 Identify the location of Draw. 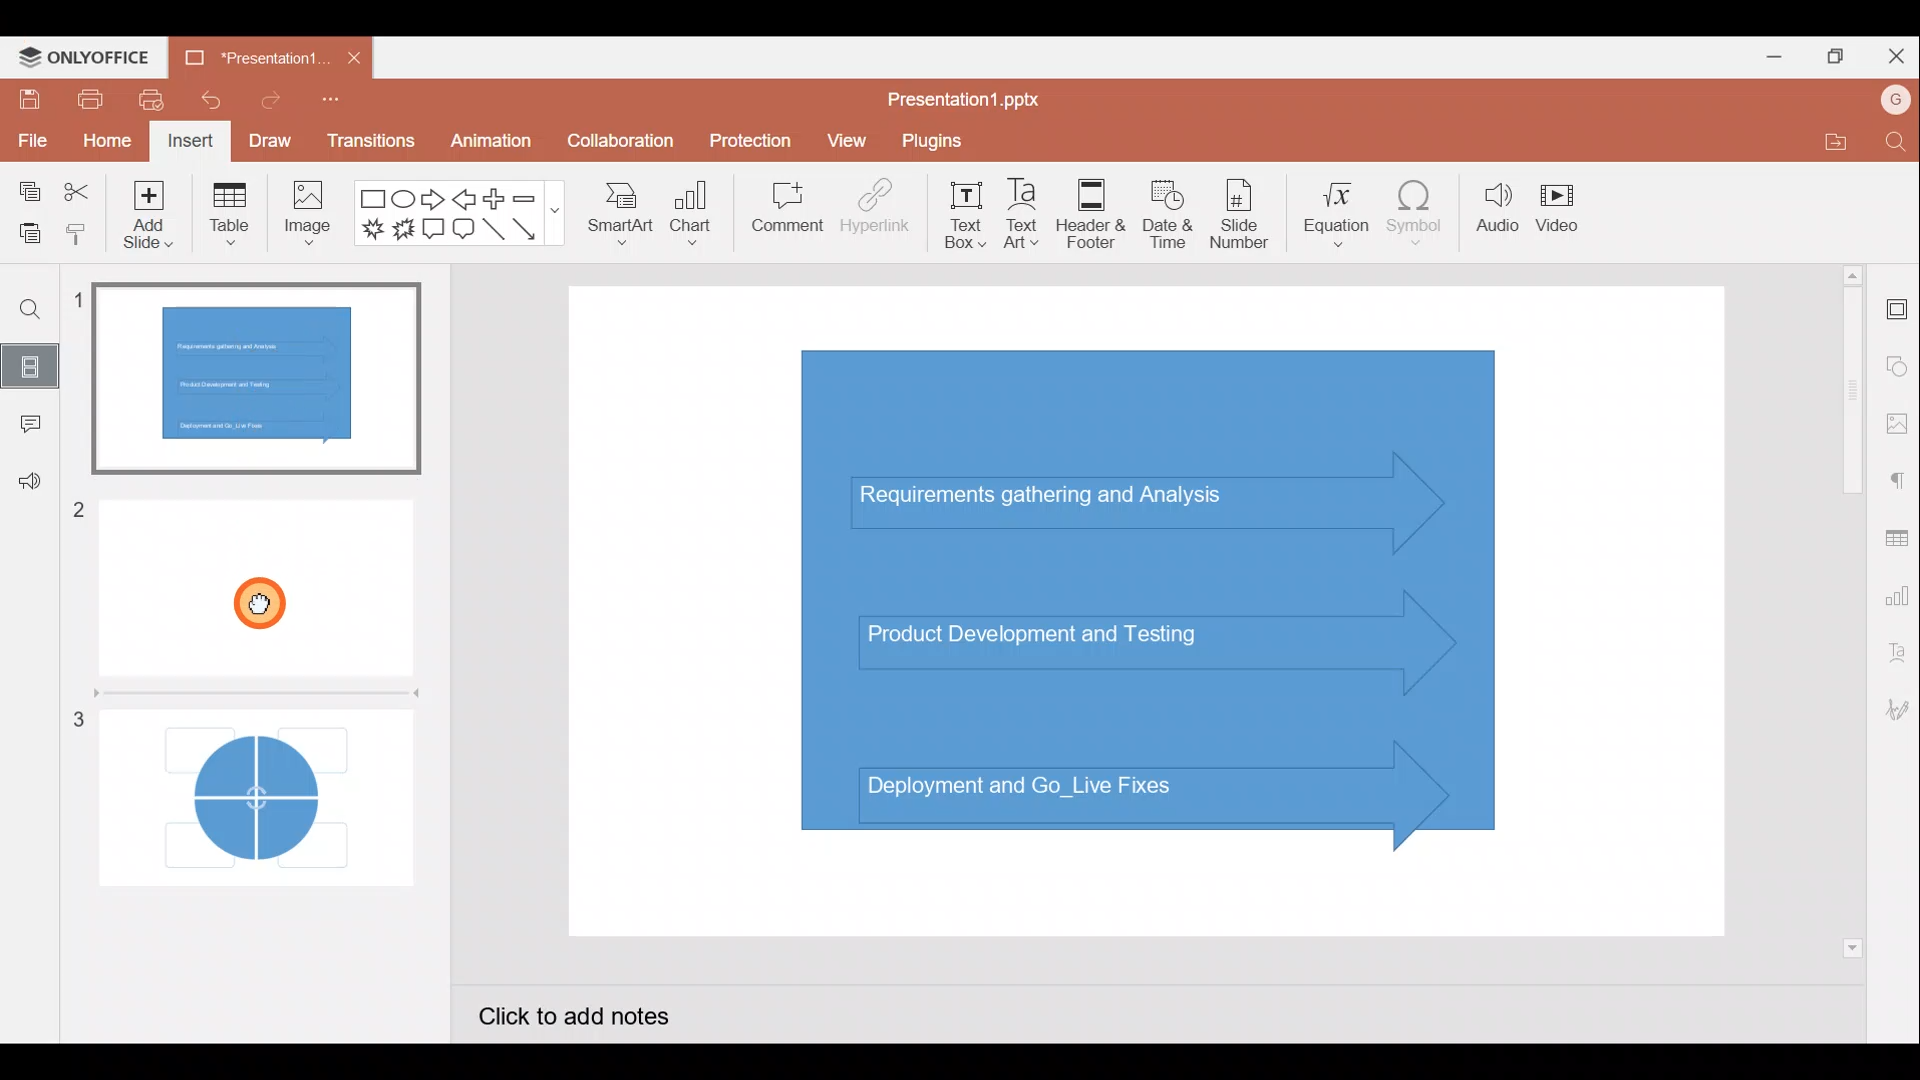
(268, 138).